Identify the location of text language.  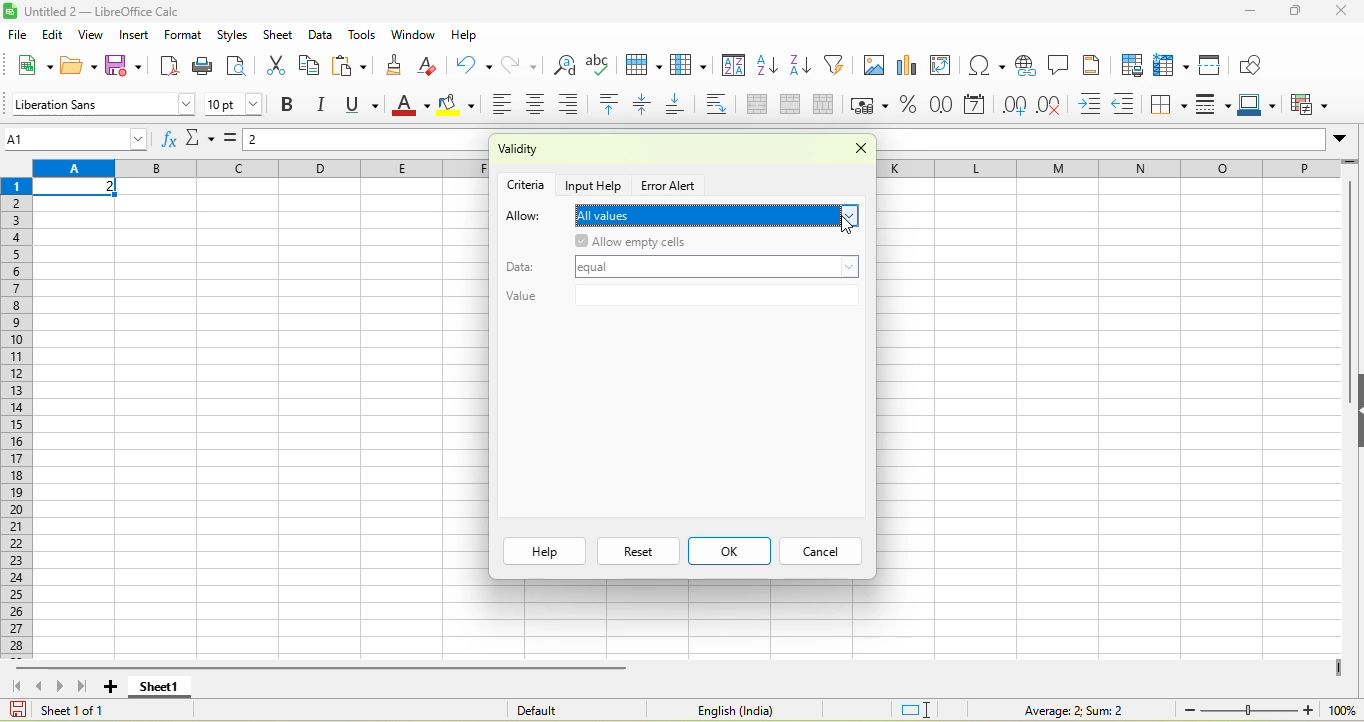
(731, 710).